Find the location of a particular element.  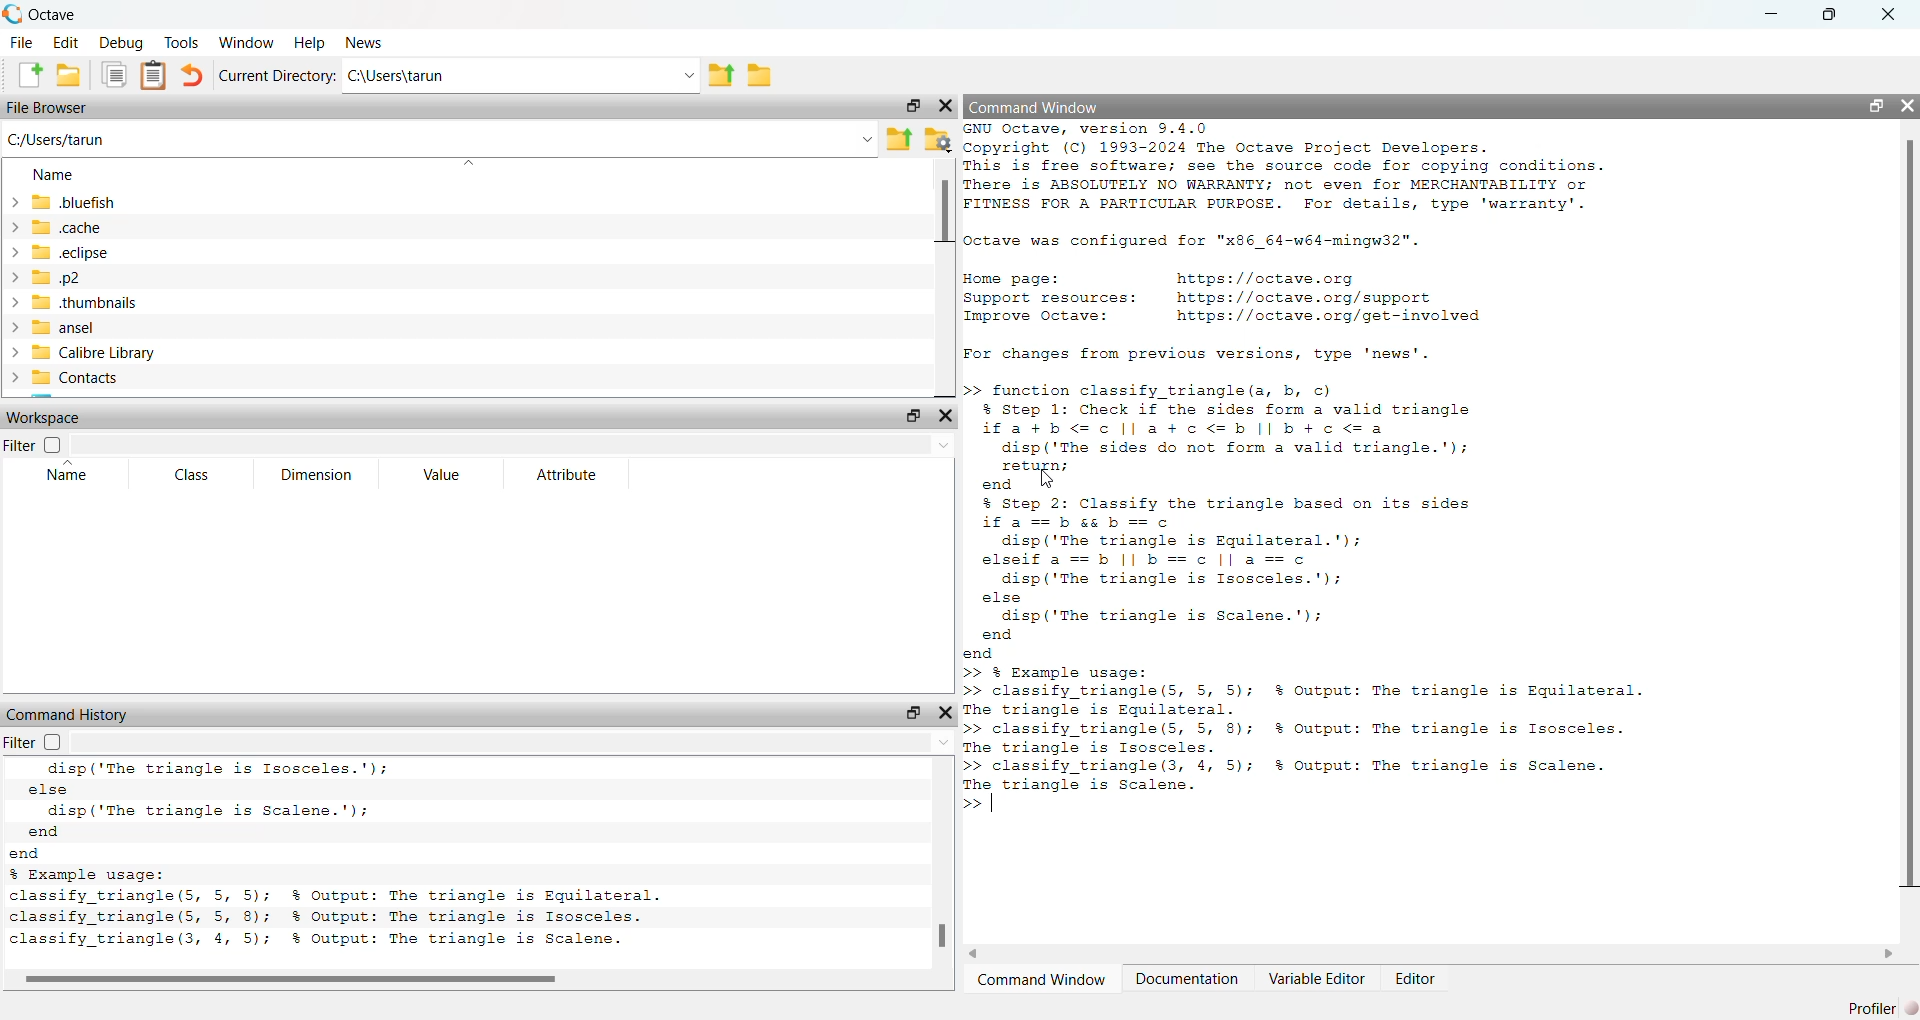

editor is located at coordinates (1416, 979).